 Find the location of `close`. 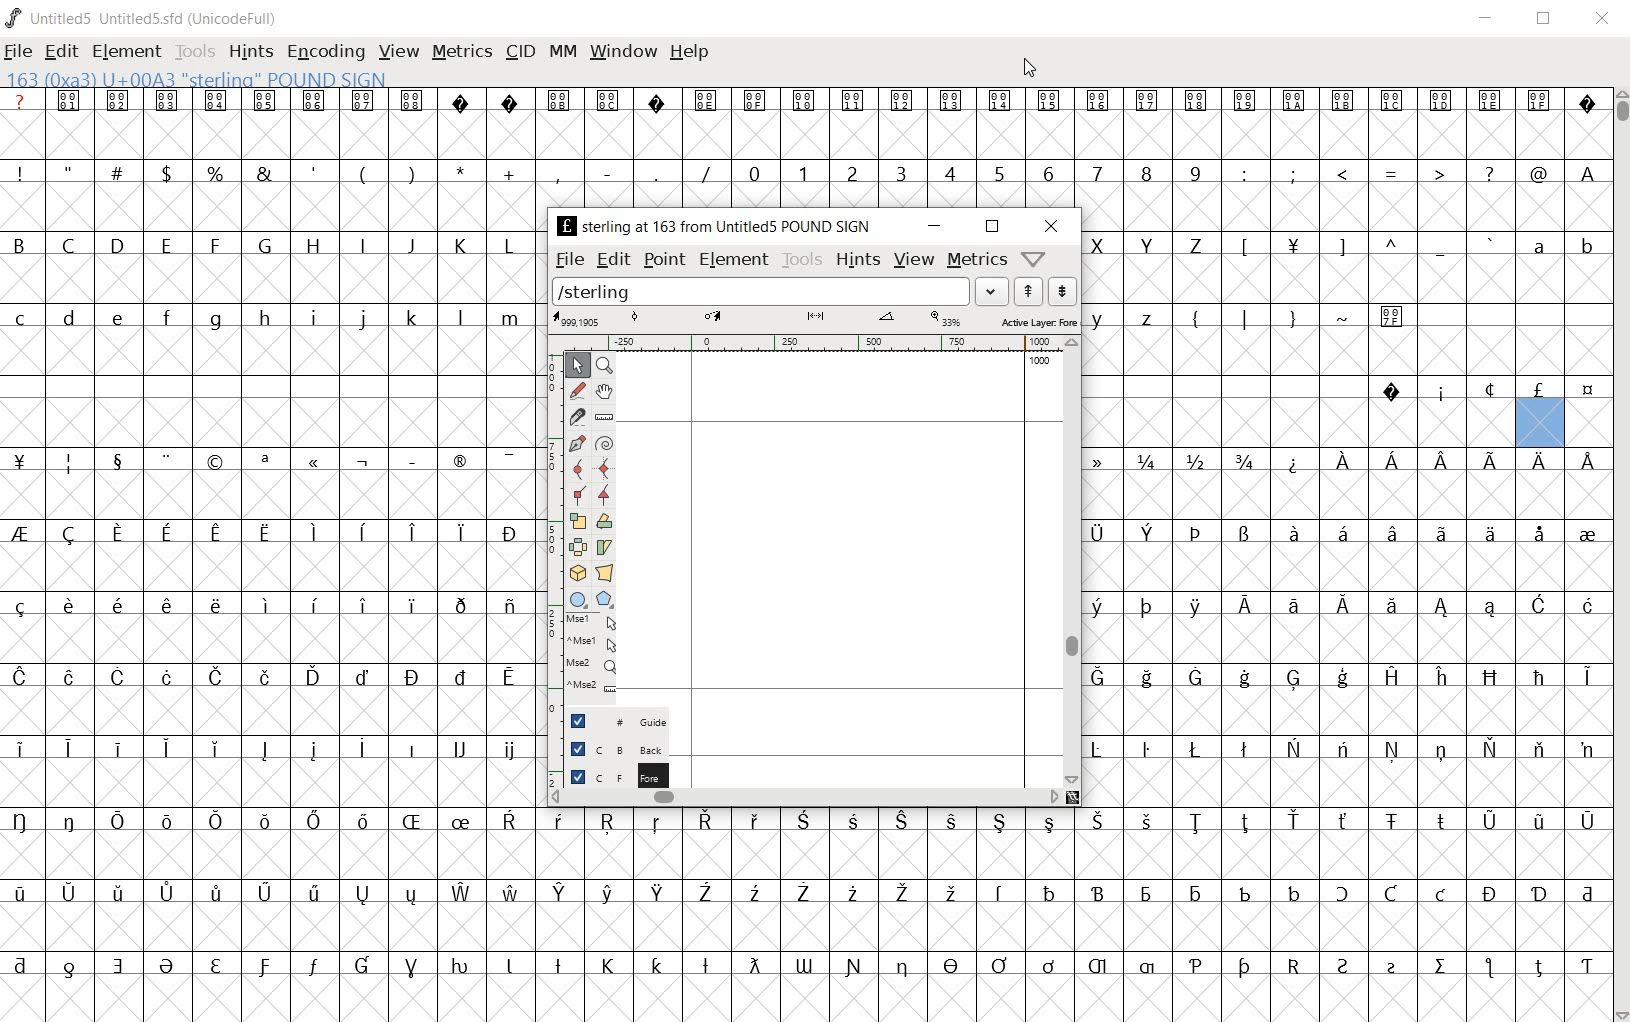

close is located at coordinates (1049, 226).